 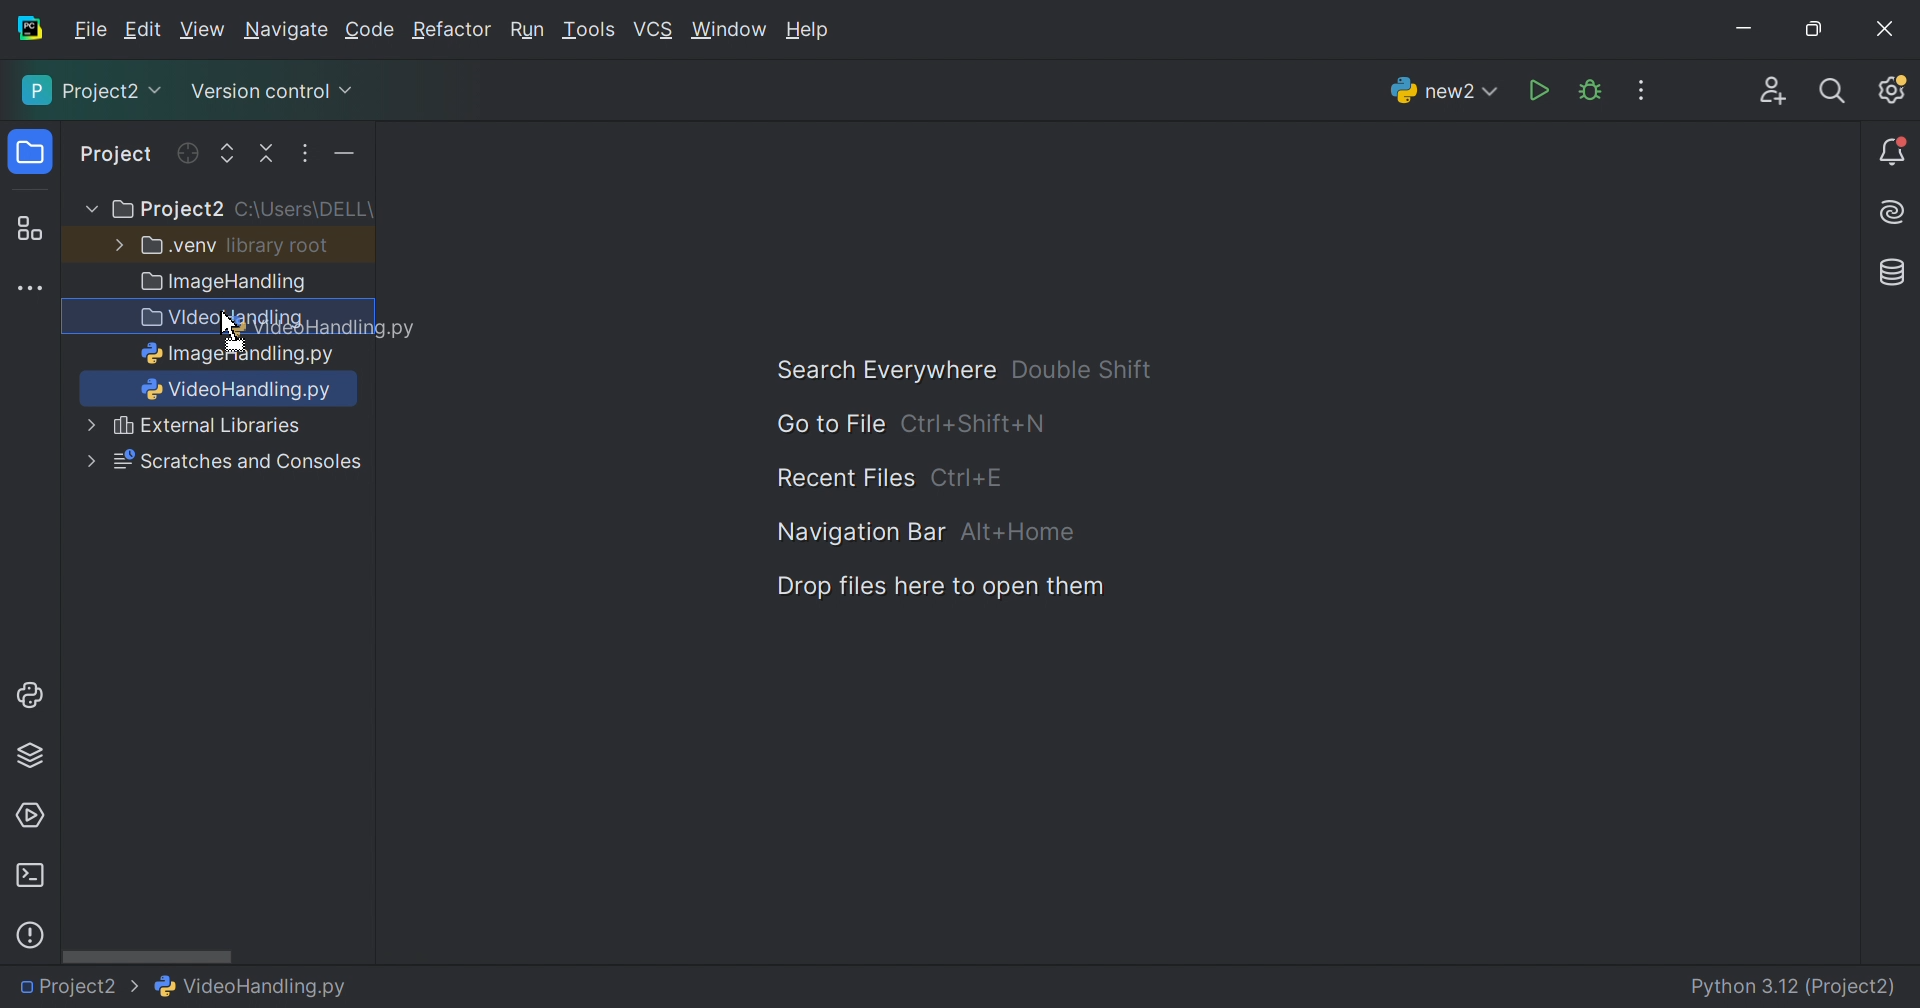 What do you see at coordinates (228, 155) in the screenshot?
I see `Expand all` at bounding box center [228, 155].